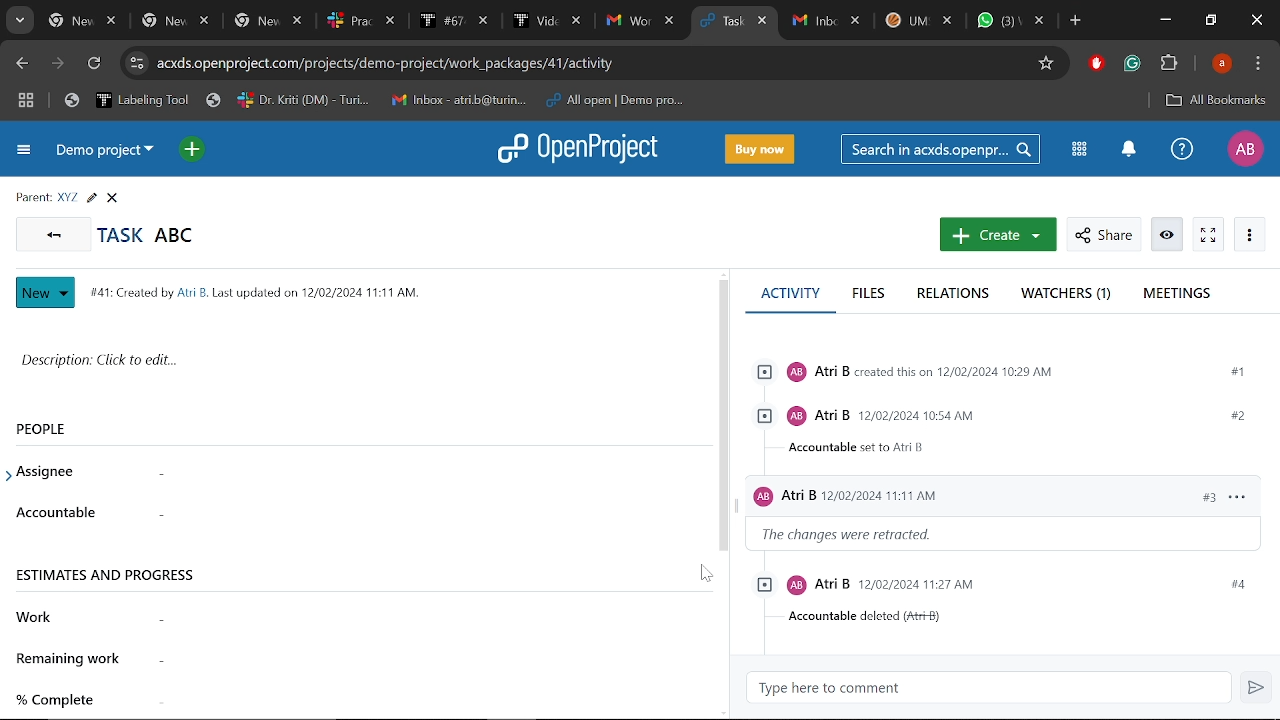 The image size is (1280, 720). What do you see at coordinates (1165, 235) in the screenshot?
I see `Unwatch workpackage` at bounding box center [1165, 235].